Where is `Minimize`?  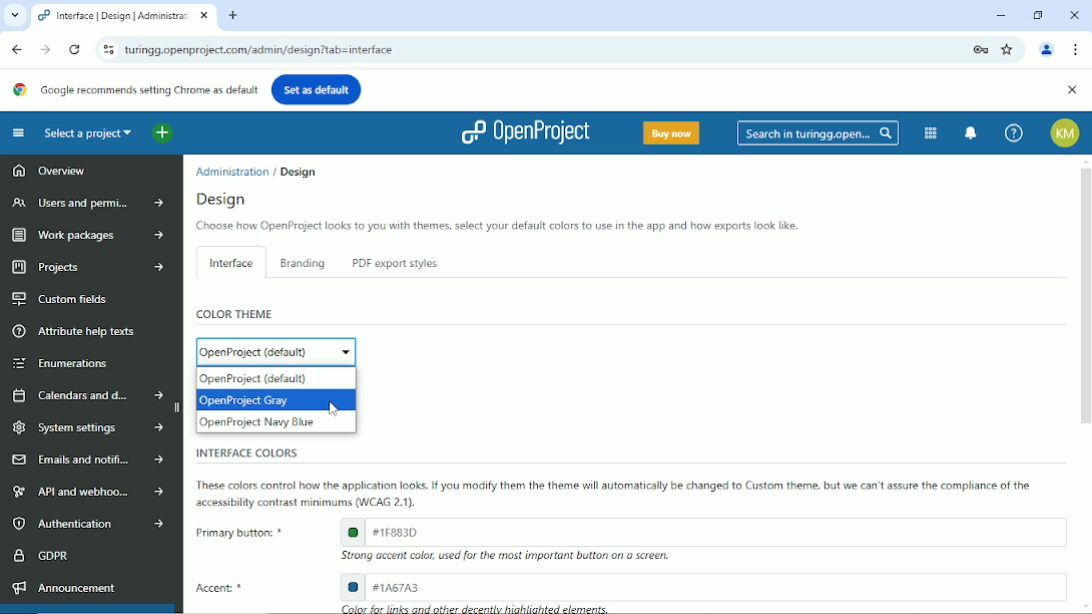
Minimize is located at coordinates (1001, 15).